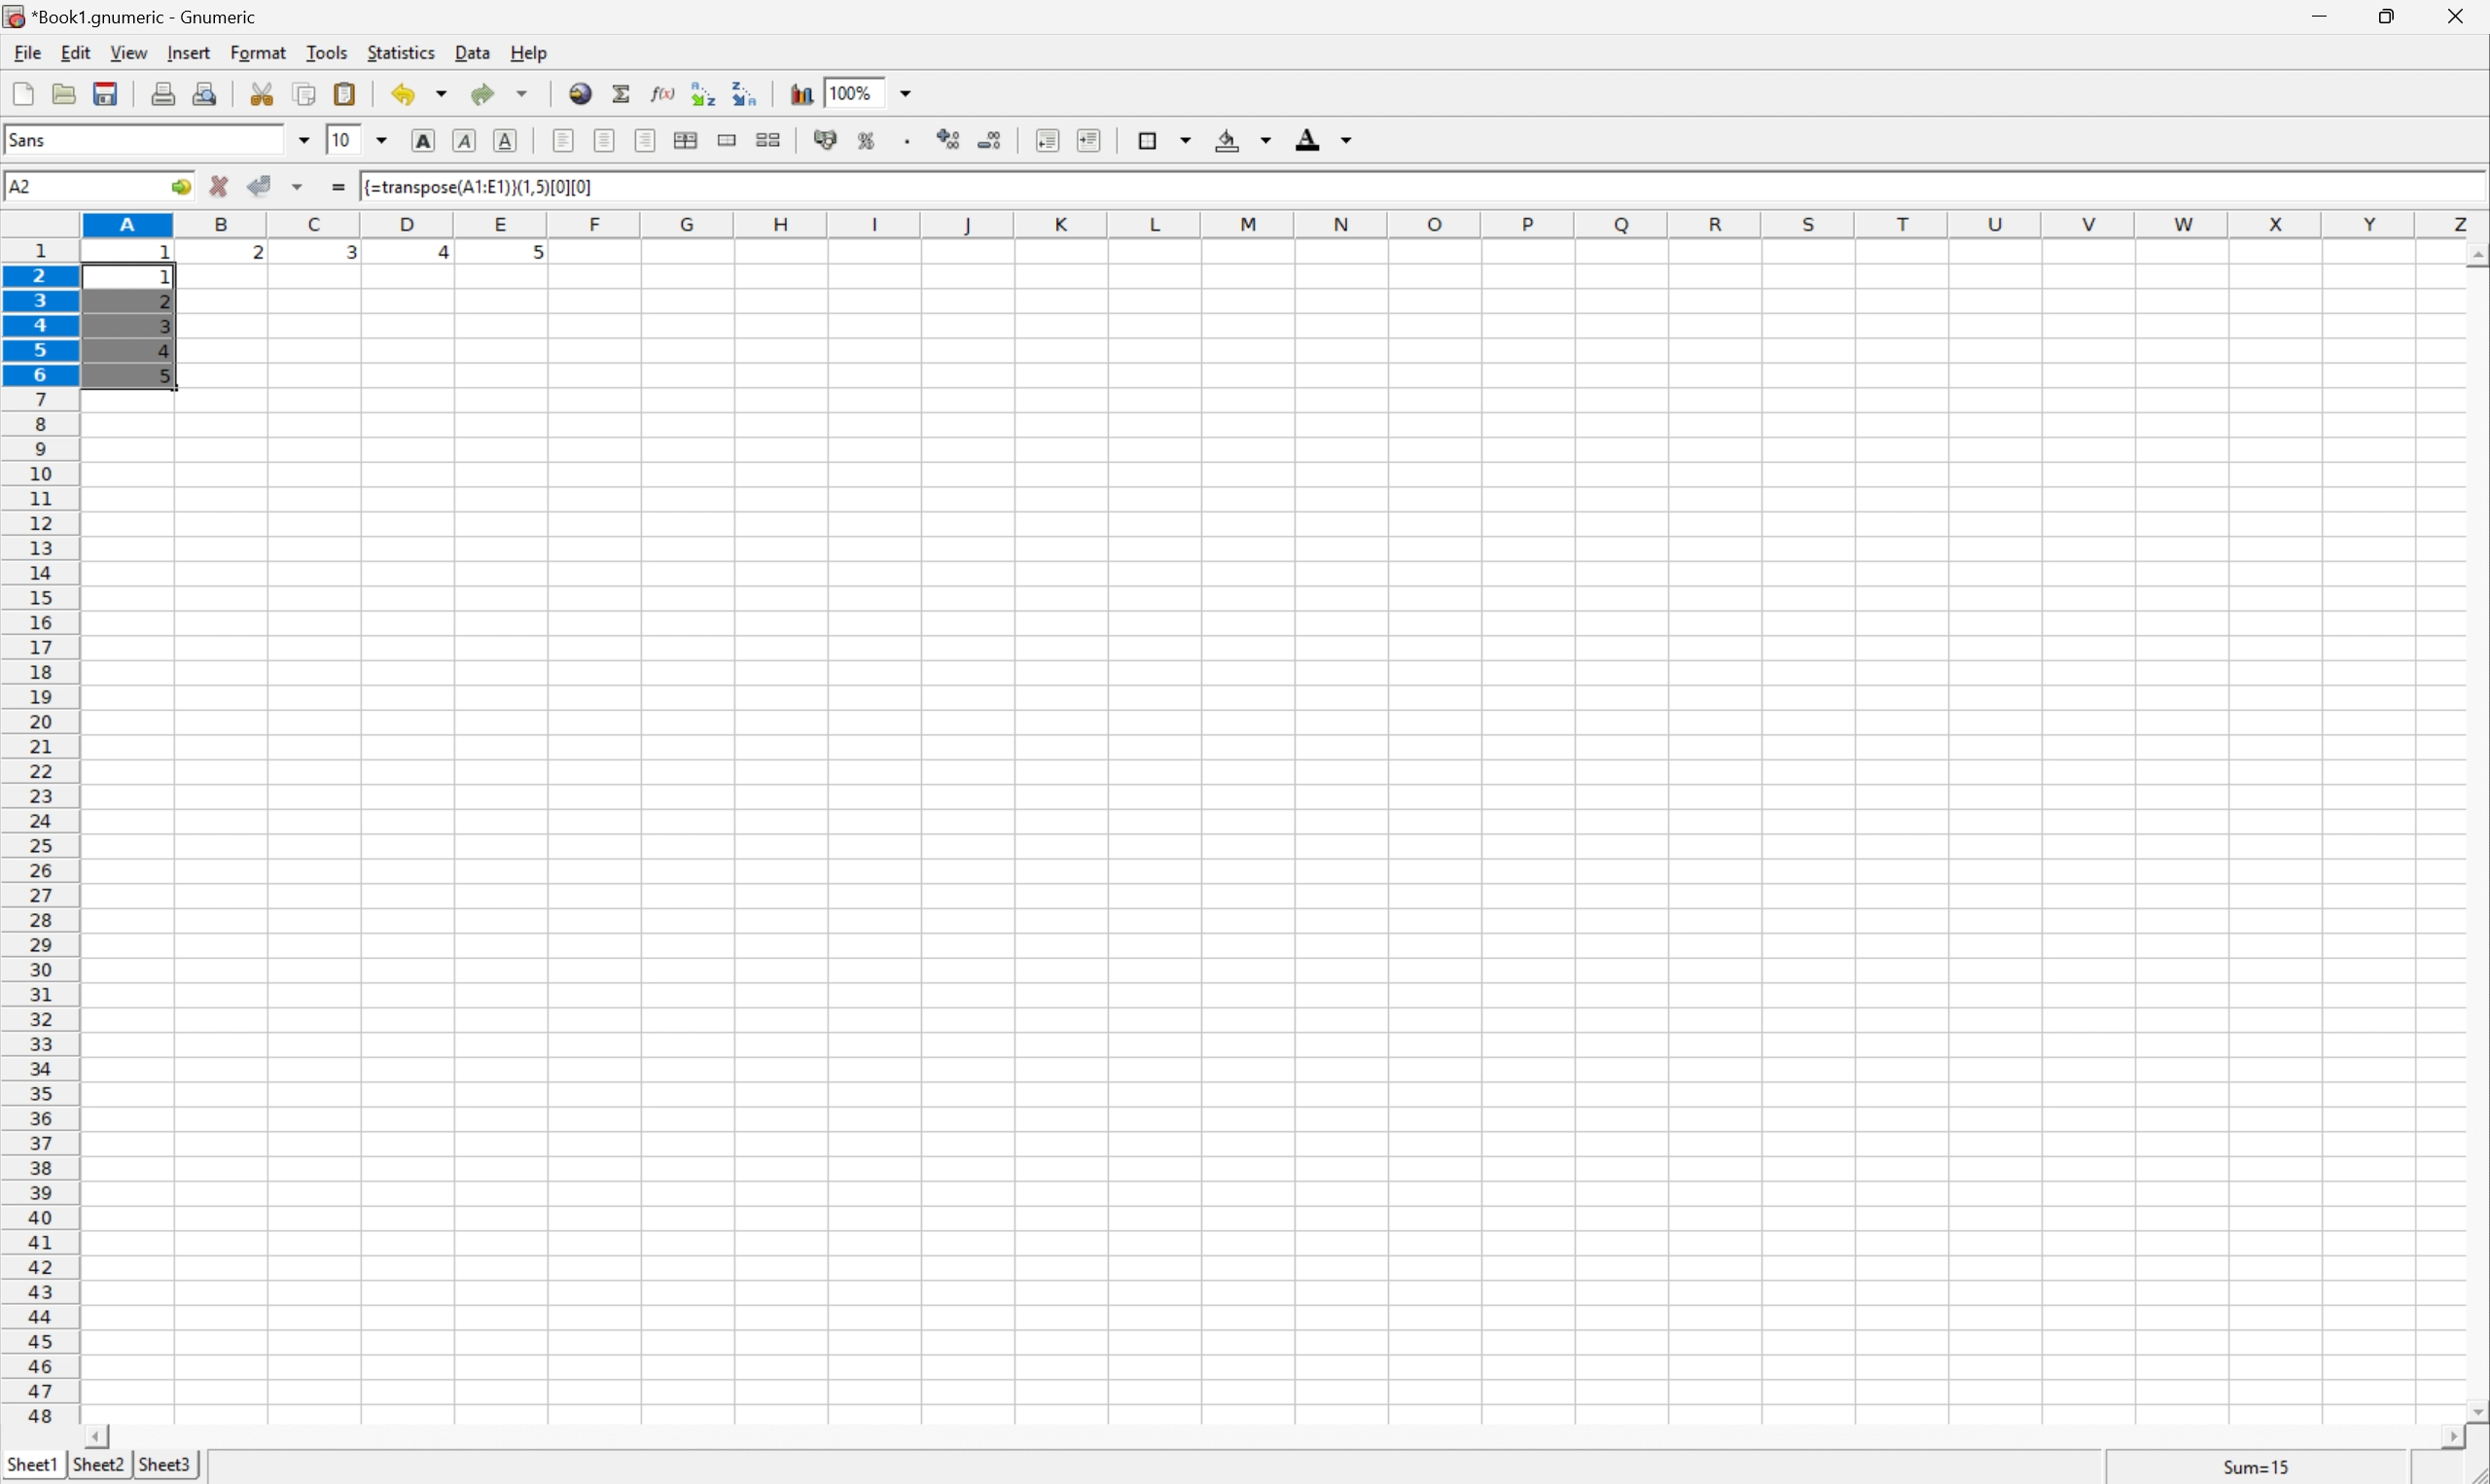  Describe the element at coordinates (508, 140) in the screenshot. I see `underline` at that location.